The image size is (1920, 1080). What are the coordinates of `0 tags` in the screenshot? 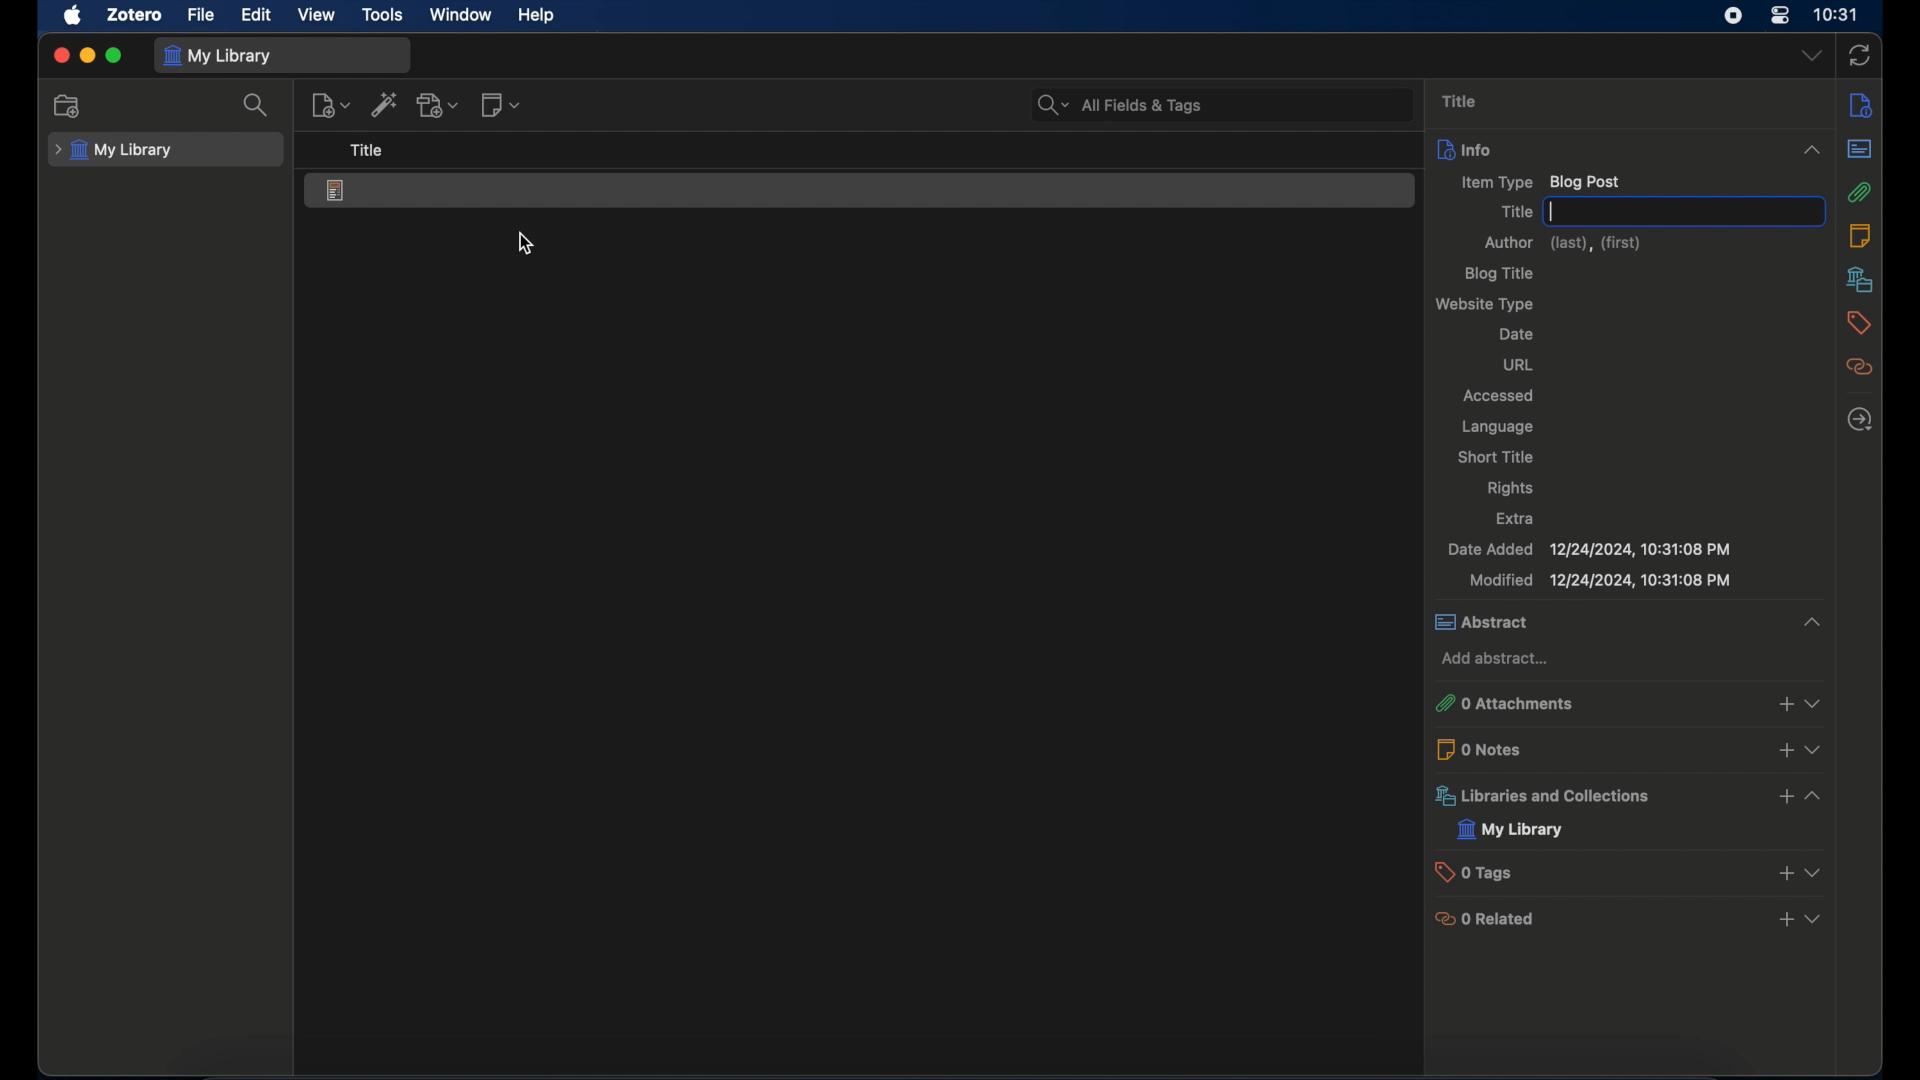 It's located at (1632, 871).